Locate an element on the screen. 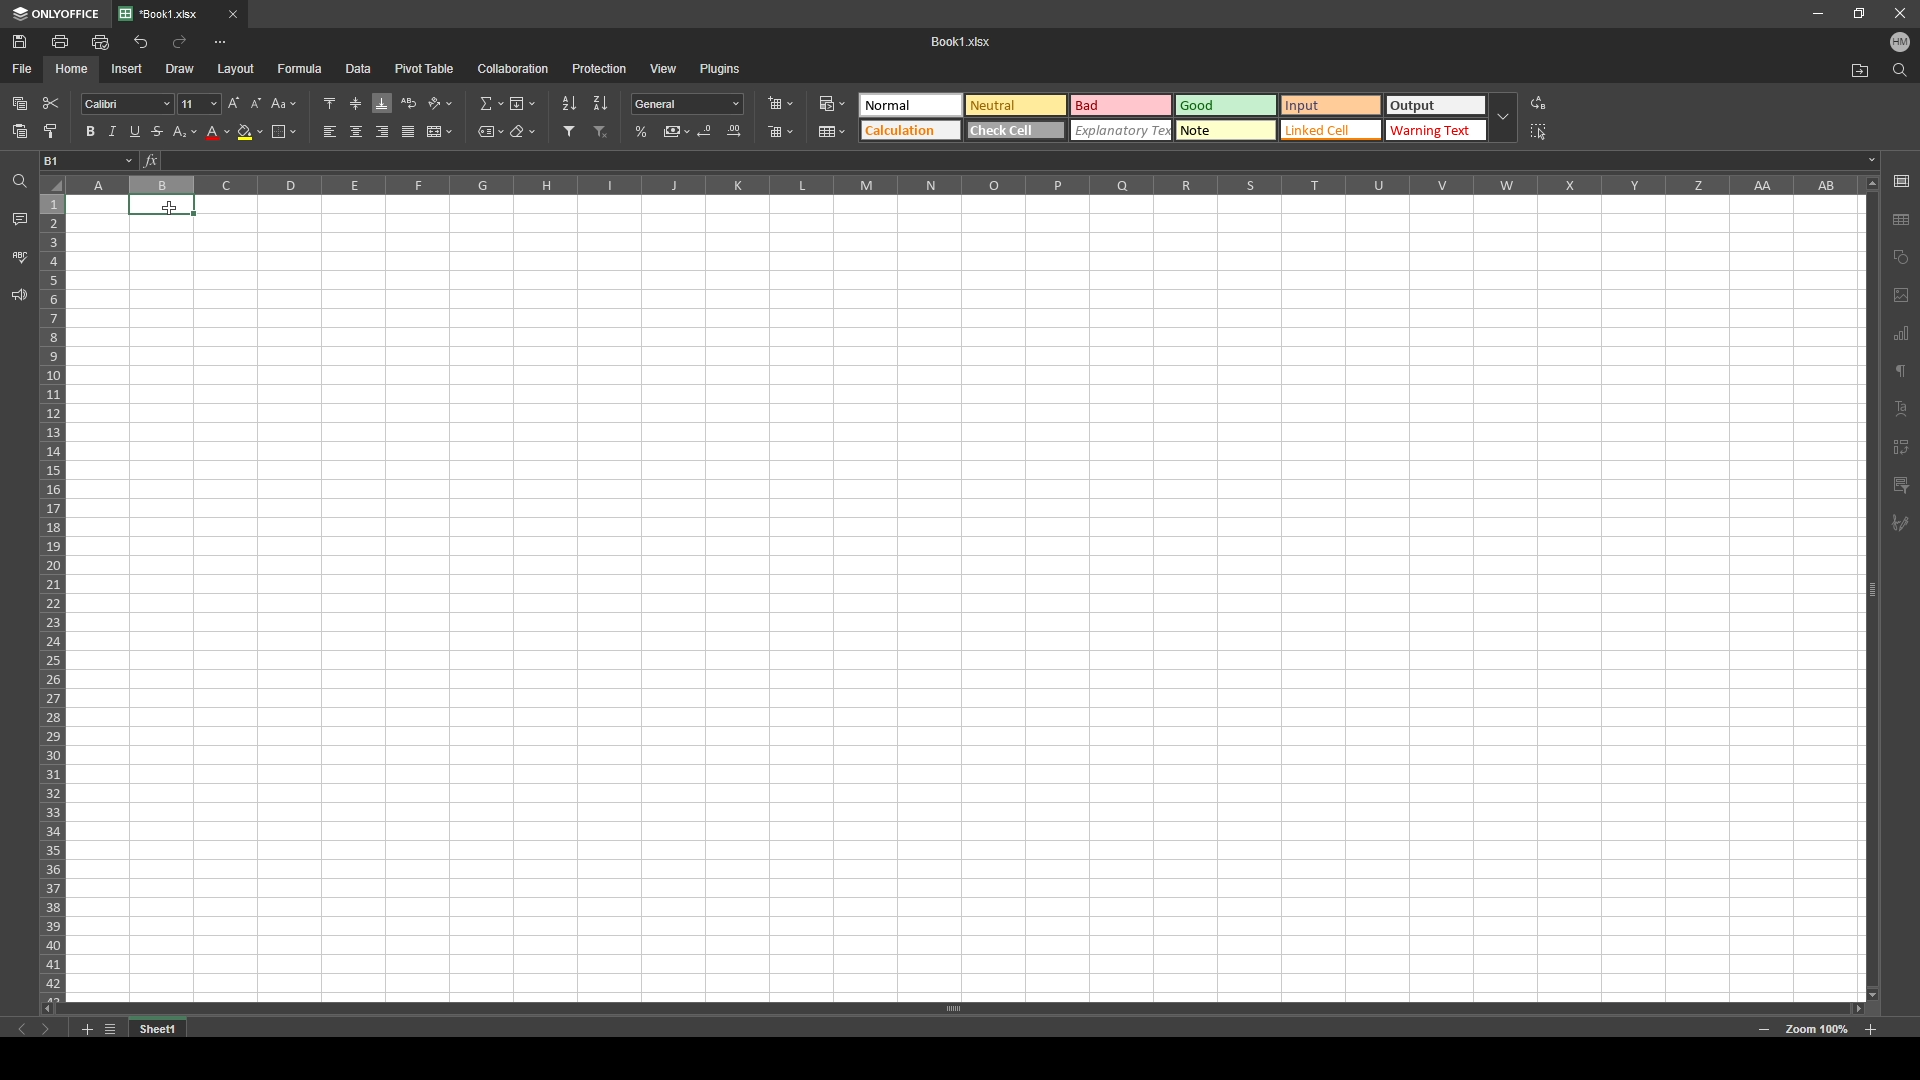 Image resolution: width=1920 pixels, height=1080 pixels. text align is located at coordinates (1903, 408).